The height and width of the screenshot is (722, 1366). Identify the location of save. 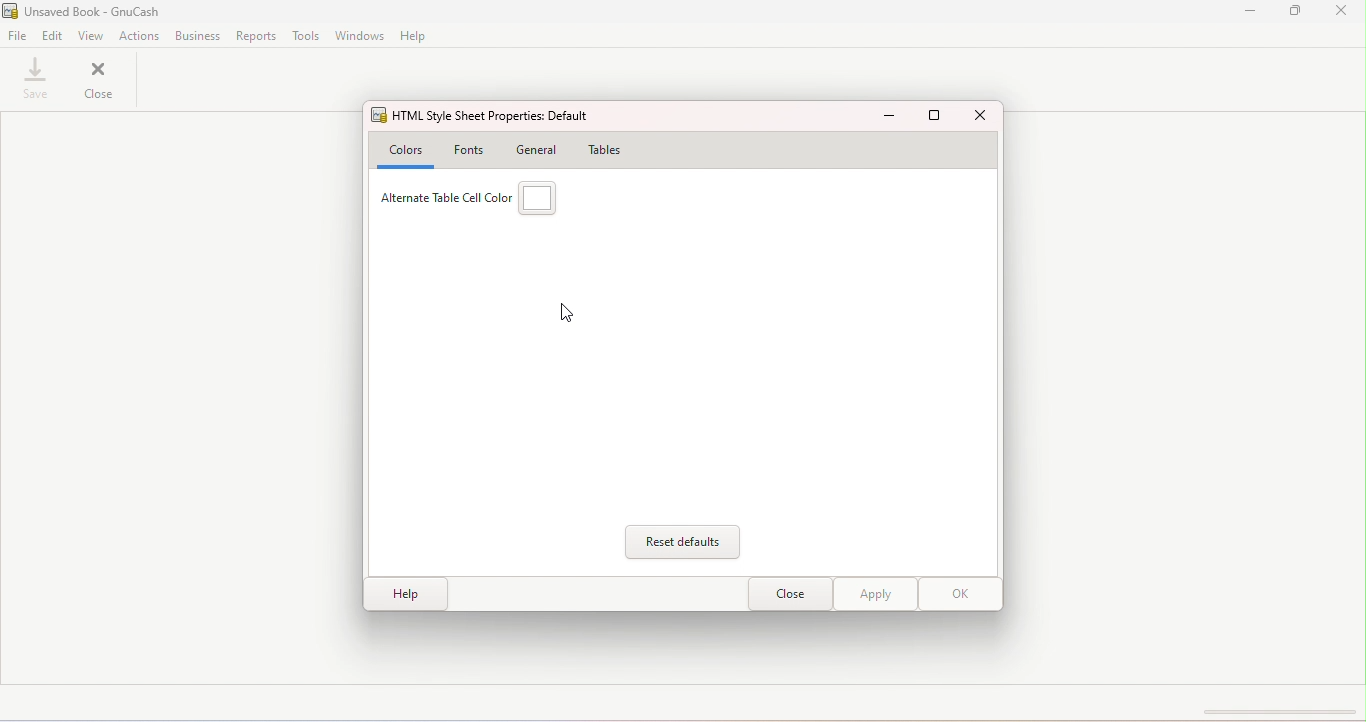
(36, 83).